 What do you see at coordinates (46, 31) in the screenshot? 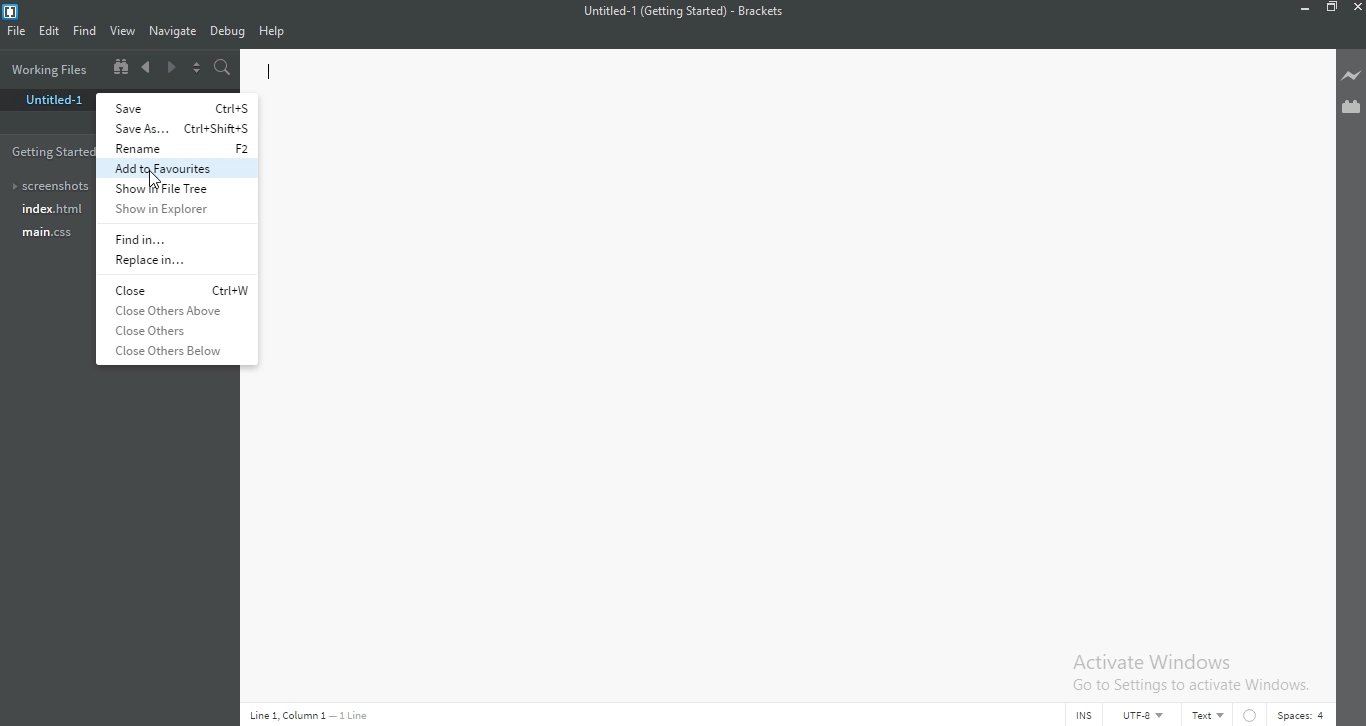
I see `Edit` at bounding box center [46, 31].